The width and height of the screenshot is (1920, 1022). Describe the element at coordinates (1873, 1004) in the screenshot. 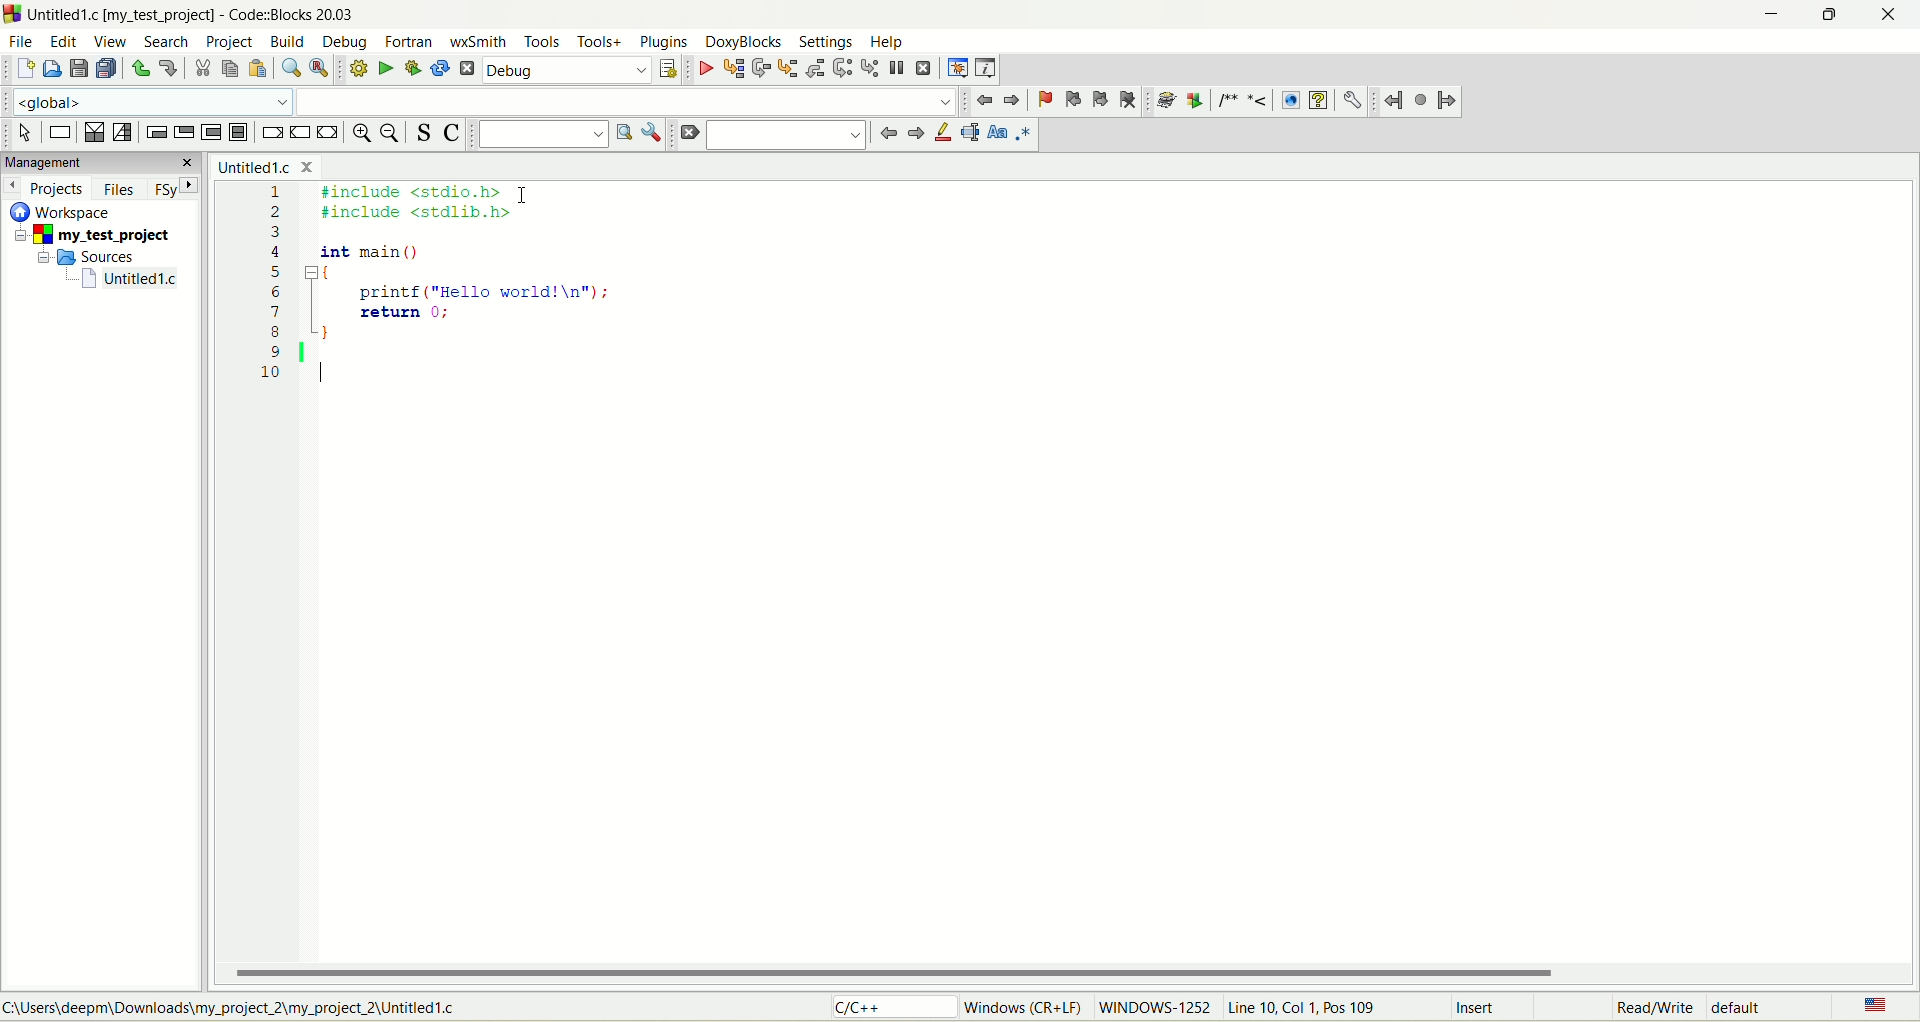

I see `language` at that location.